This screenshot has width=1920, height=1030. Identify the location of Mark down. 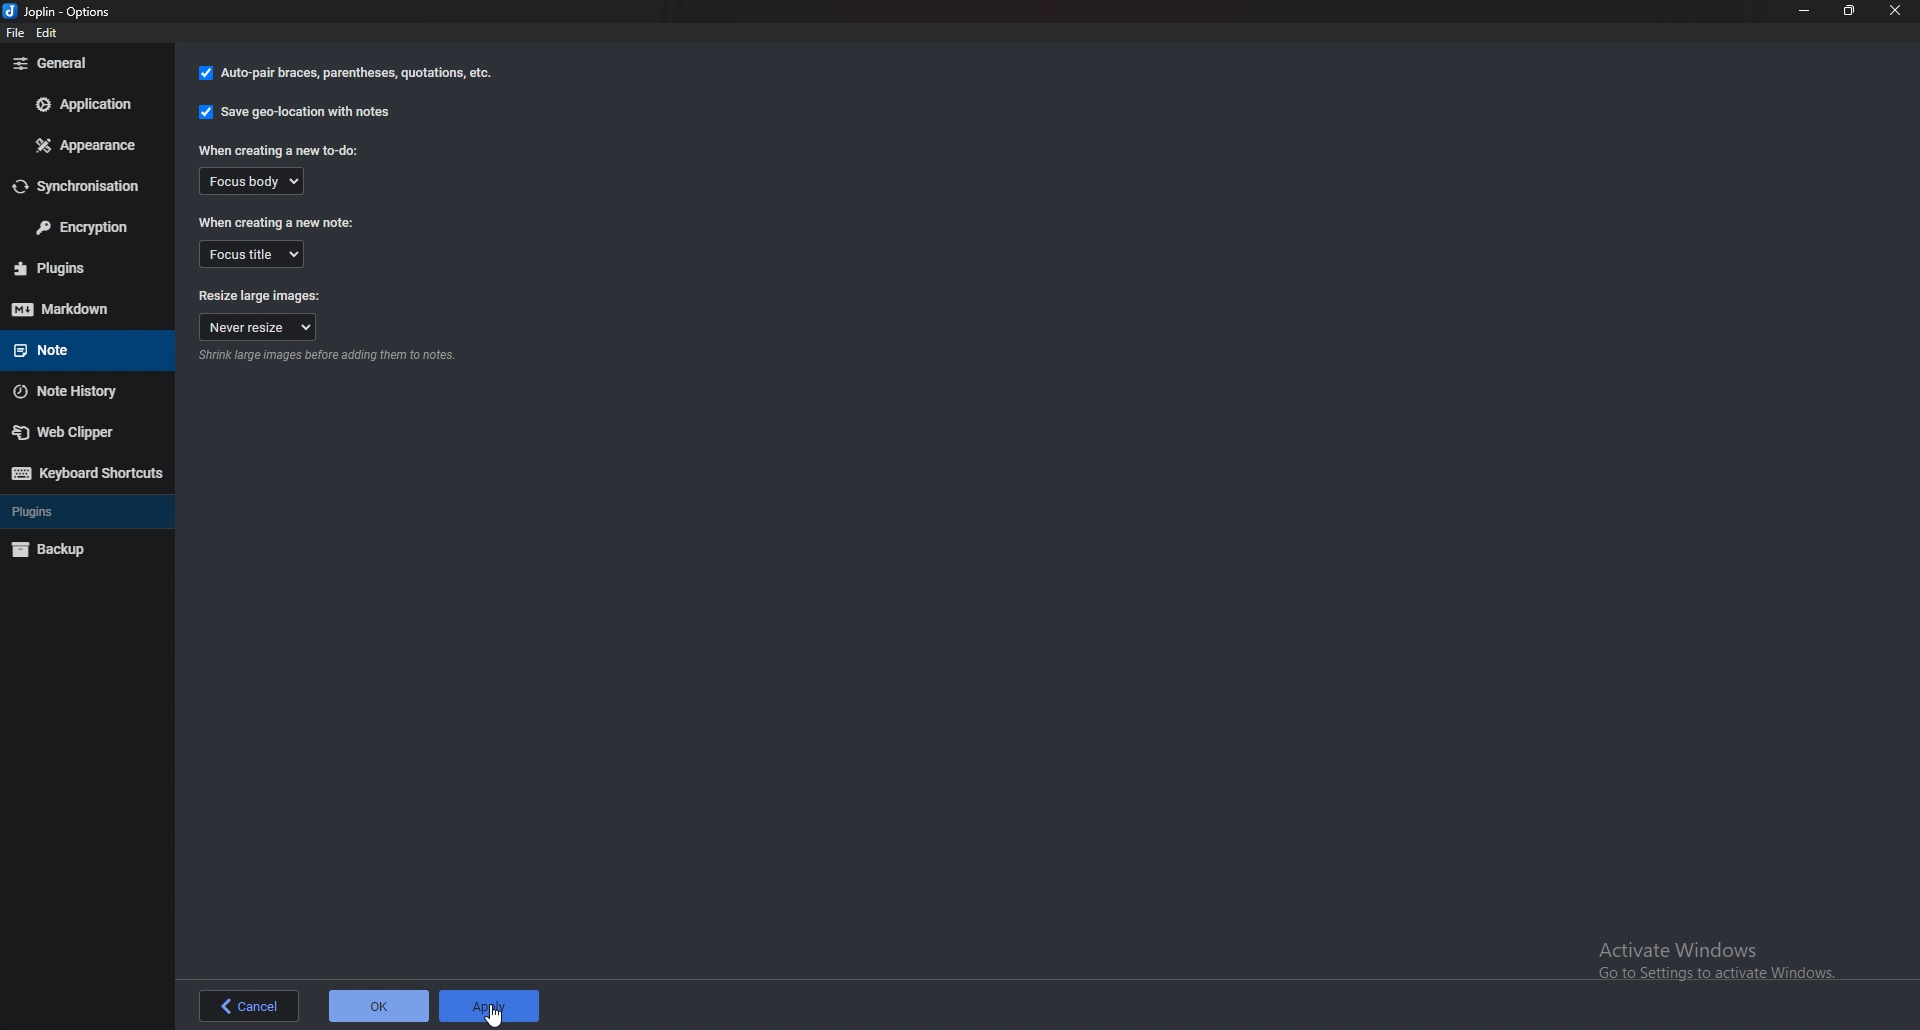
(85, 308).